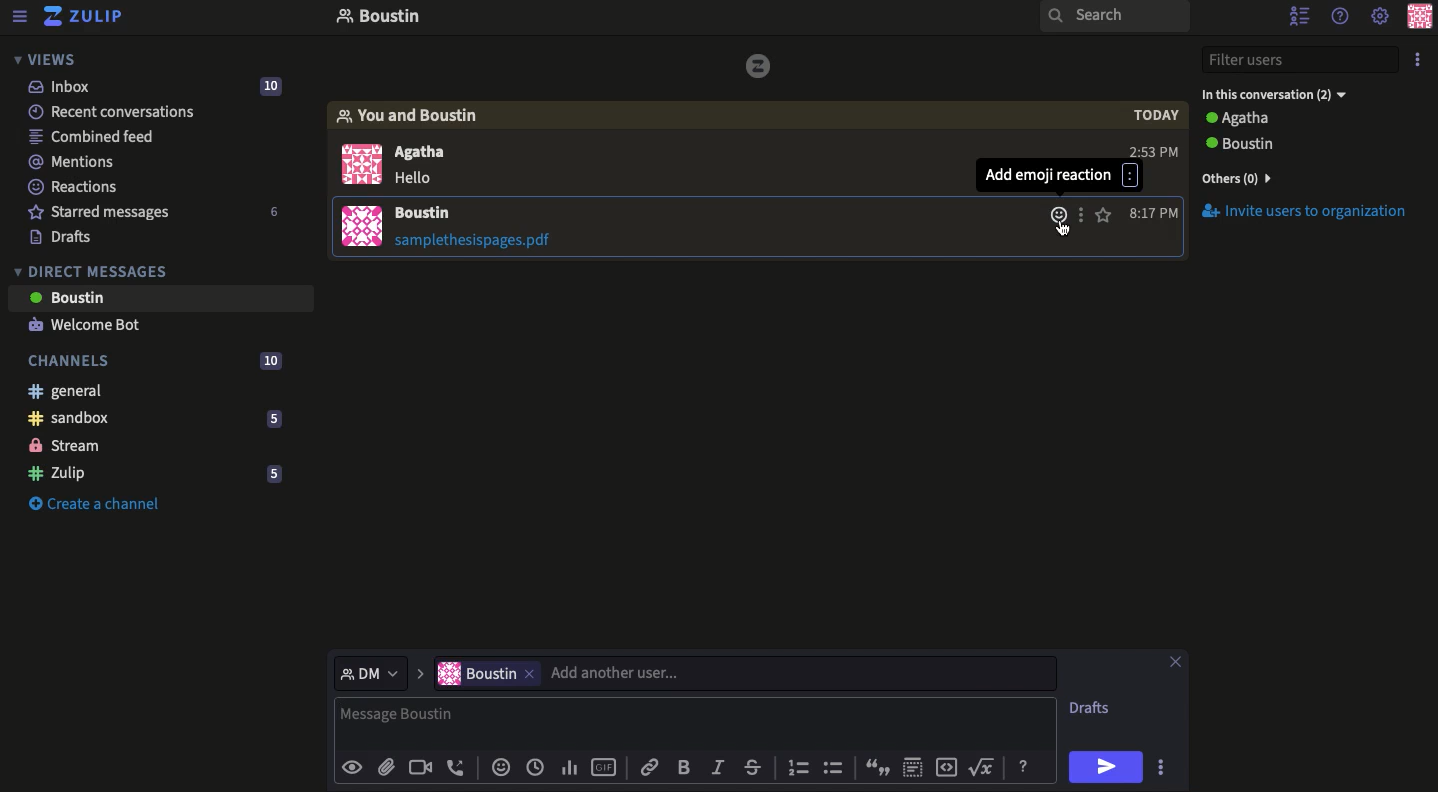 Image resolution: width=1438 pixels, height=792 pixels. Describe the element at coordinates (1160, 766) in the screenshot. I see `Options` at that location.